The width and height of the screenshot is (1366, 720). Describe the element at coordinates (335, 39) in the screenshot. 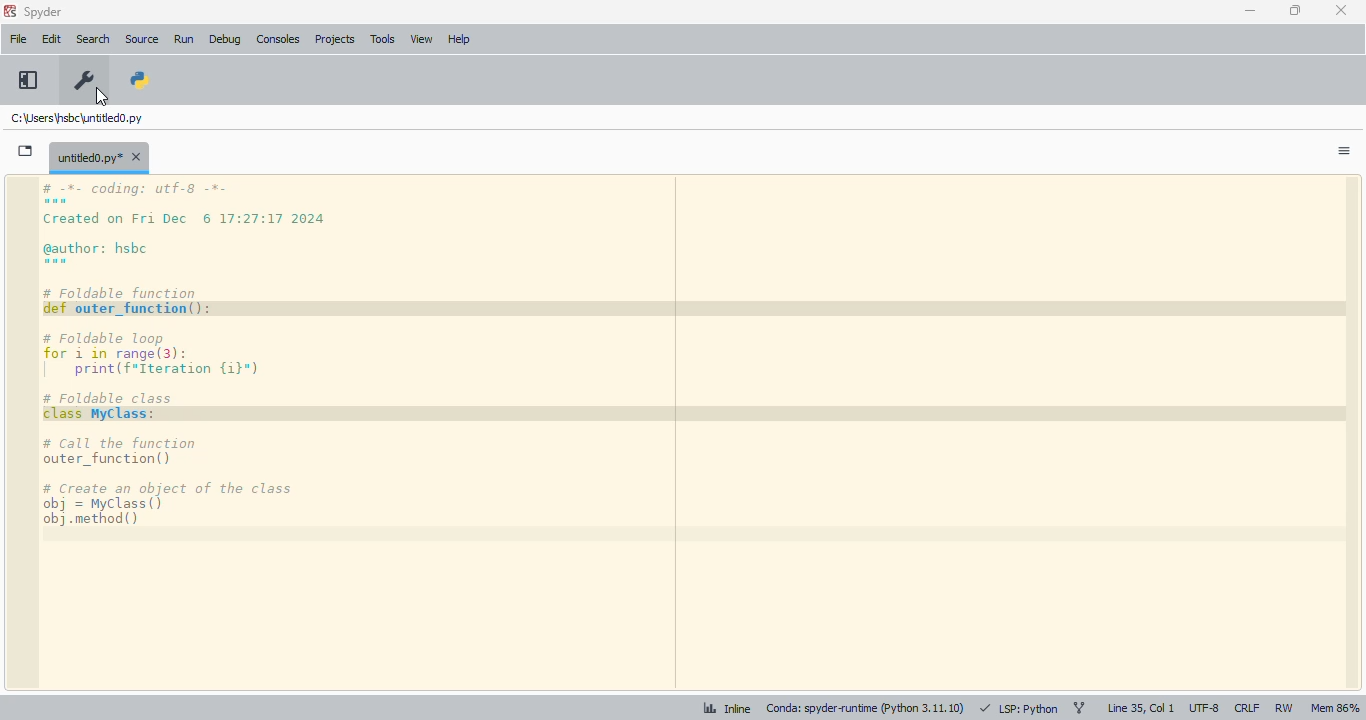

I see `projects` at that location.